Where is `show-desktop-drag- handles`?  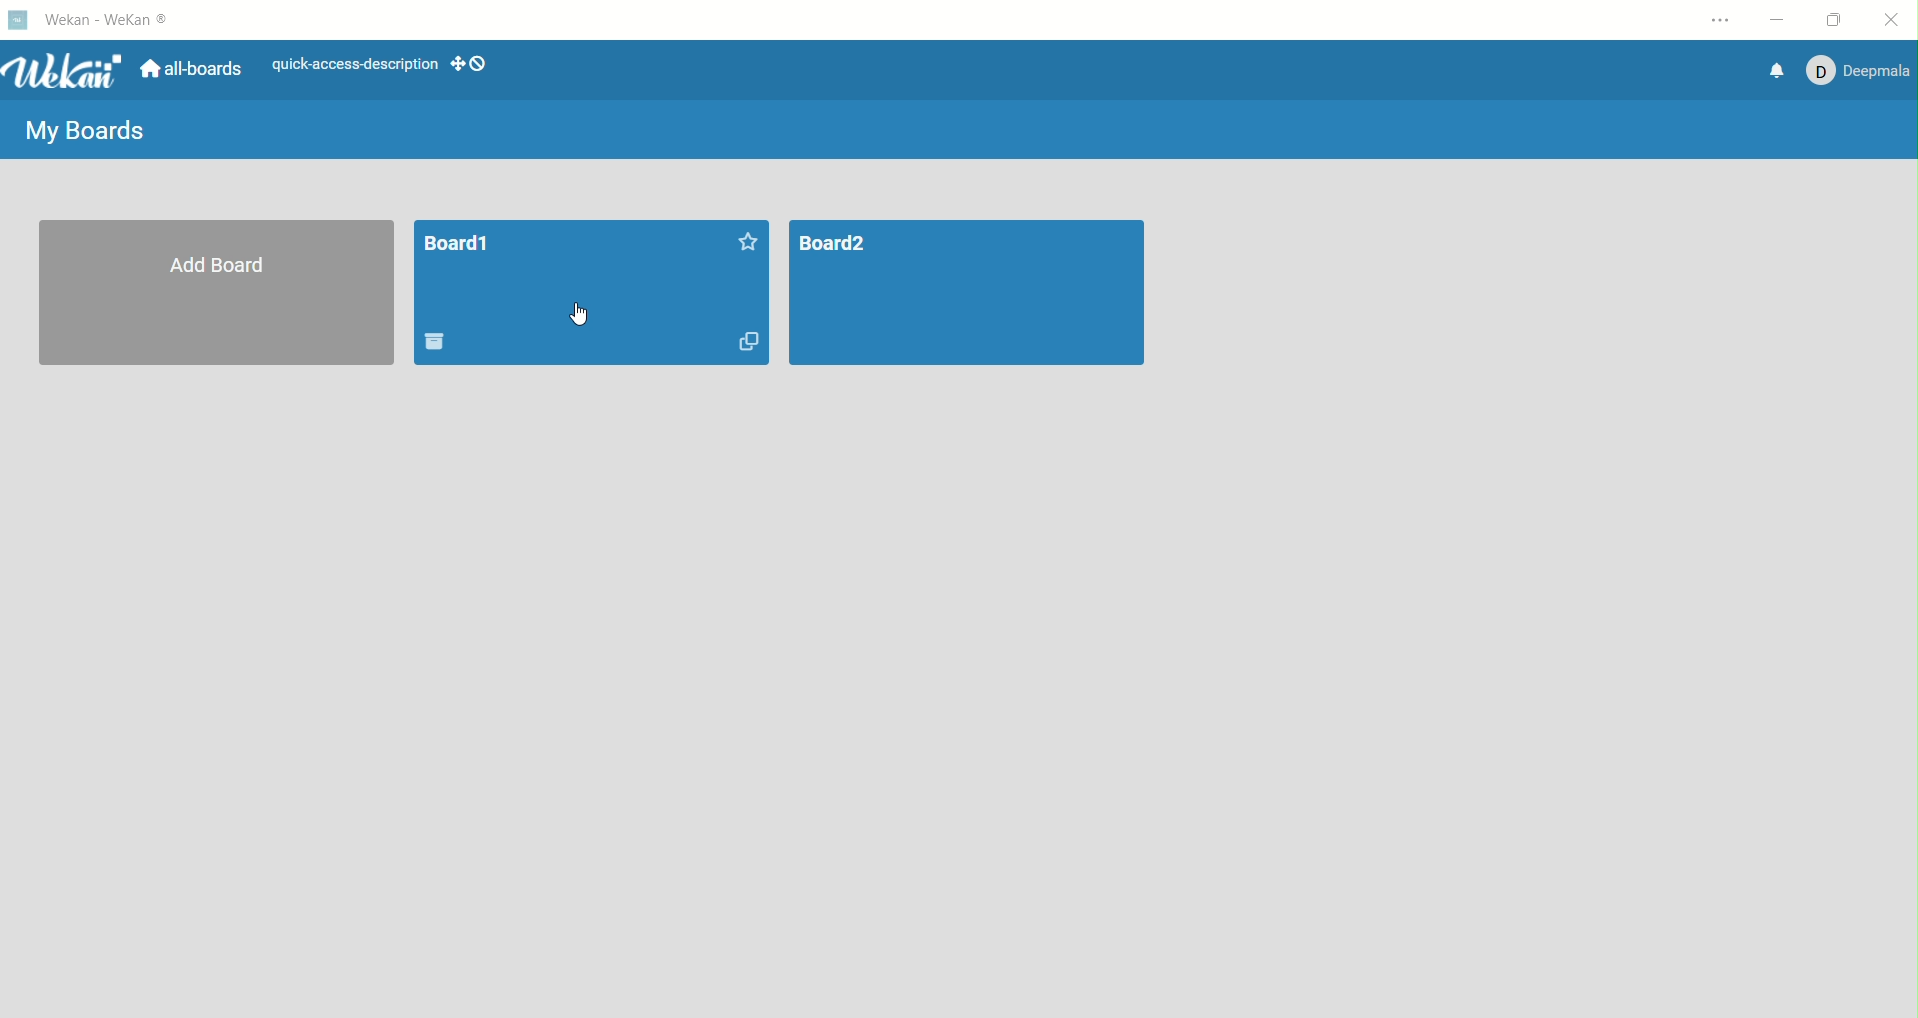 show-desktop-drag- handles is located at coordinates (479, 63).